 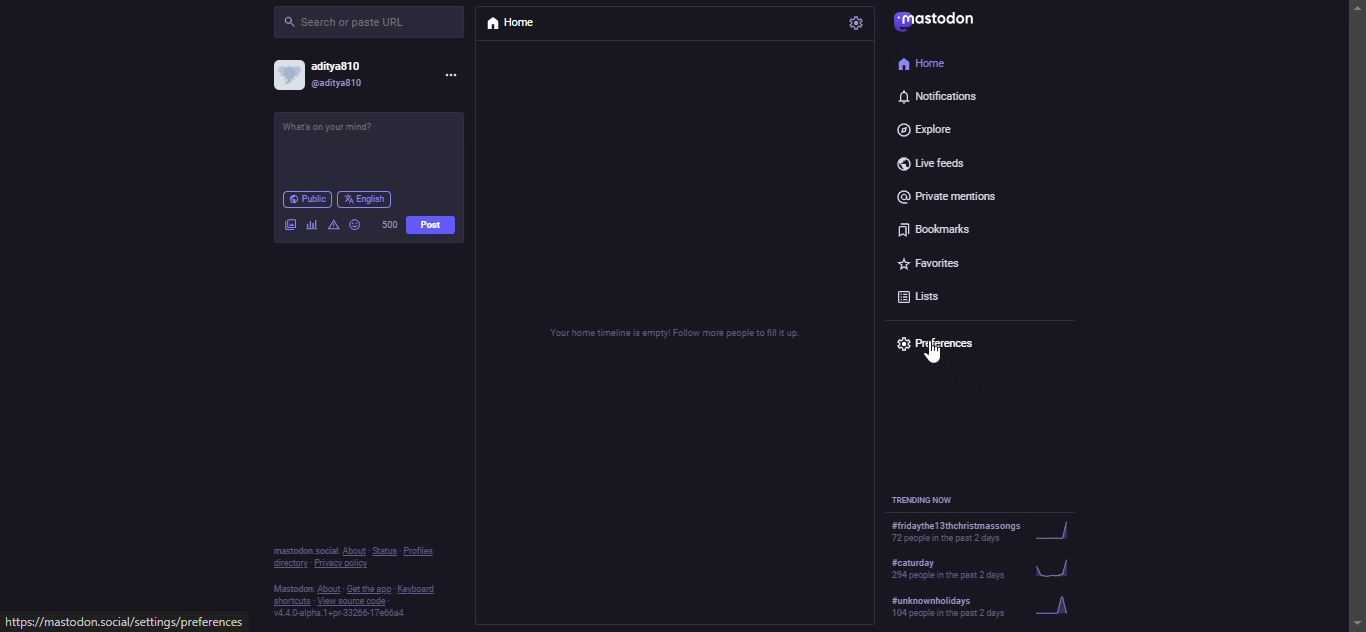 I want to click on explore, so click(x=927, y=130).